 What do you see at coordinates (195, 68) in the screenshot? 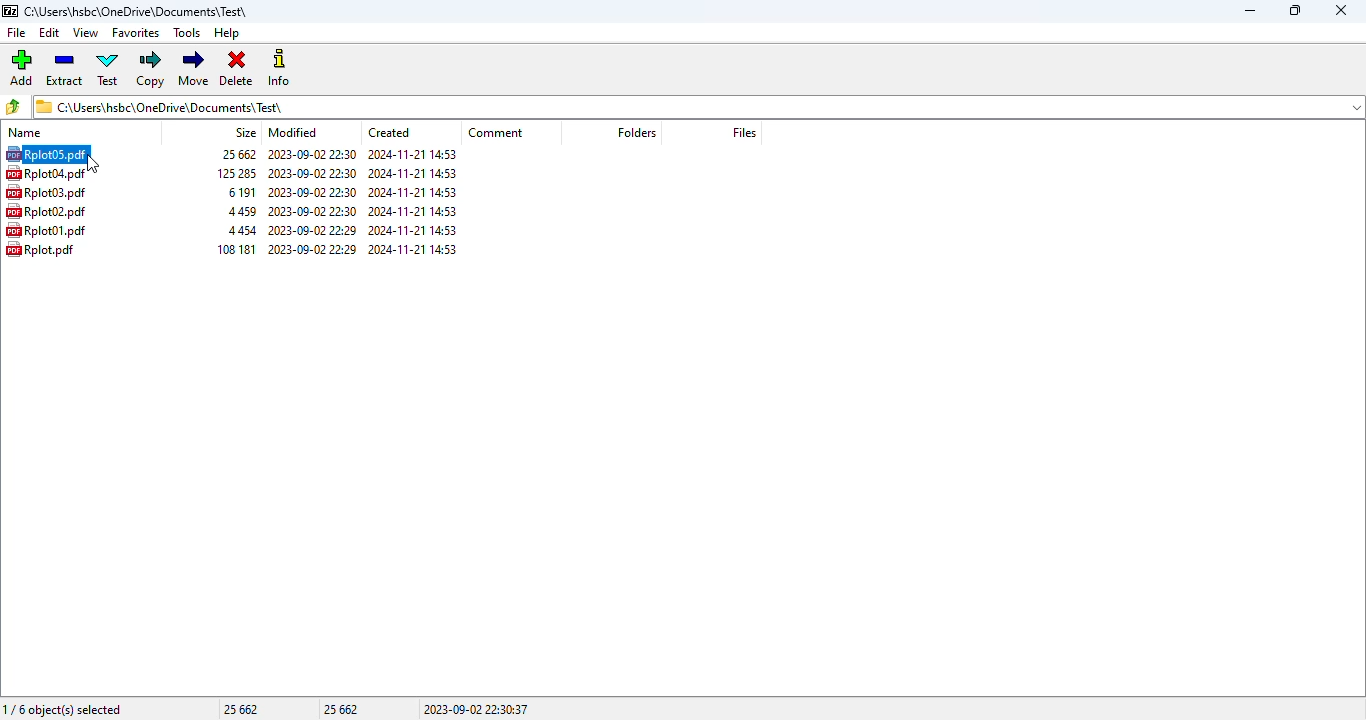
I see `move` at bounding box center [195, 68].